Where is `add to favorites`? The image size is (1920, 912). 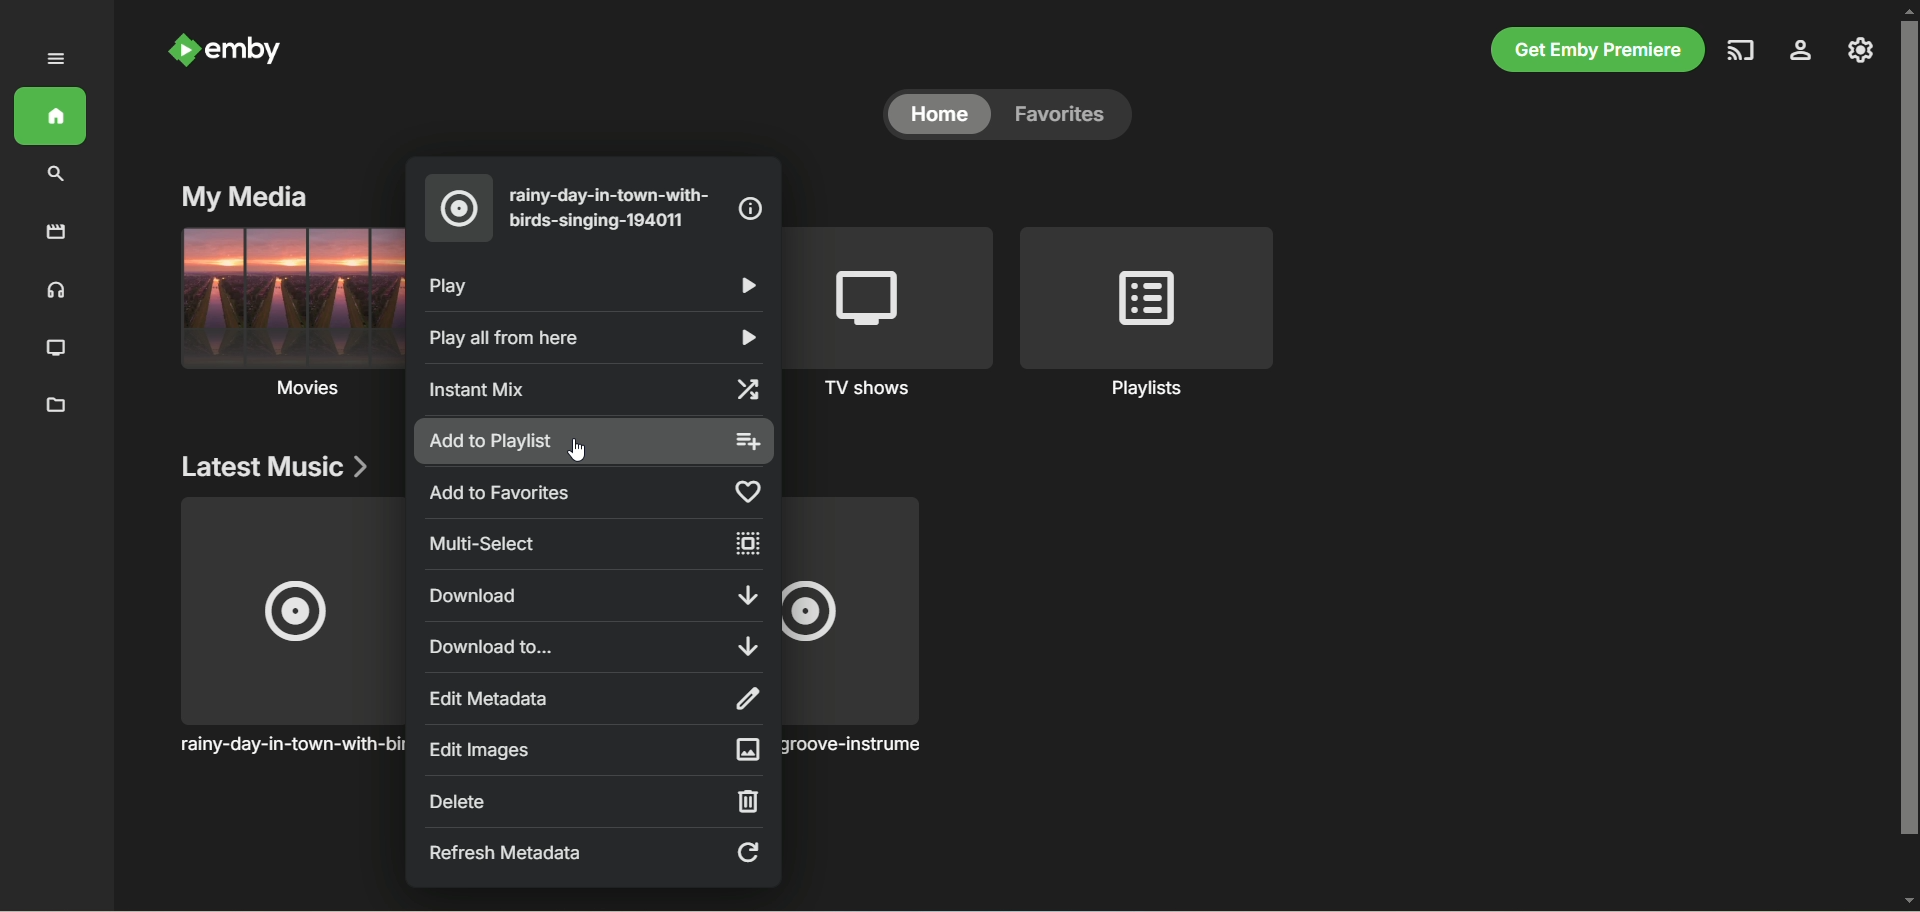
add to favorites is located at coordinates (593, 493).